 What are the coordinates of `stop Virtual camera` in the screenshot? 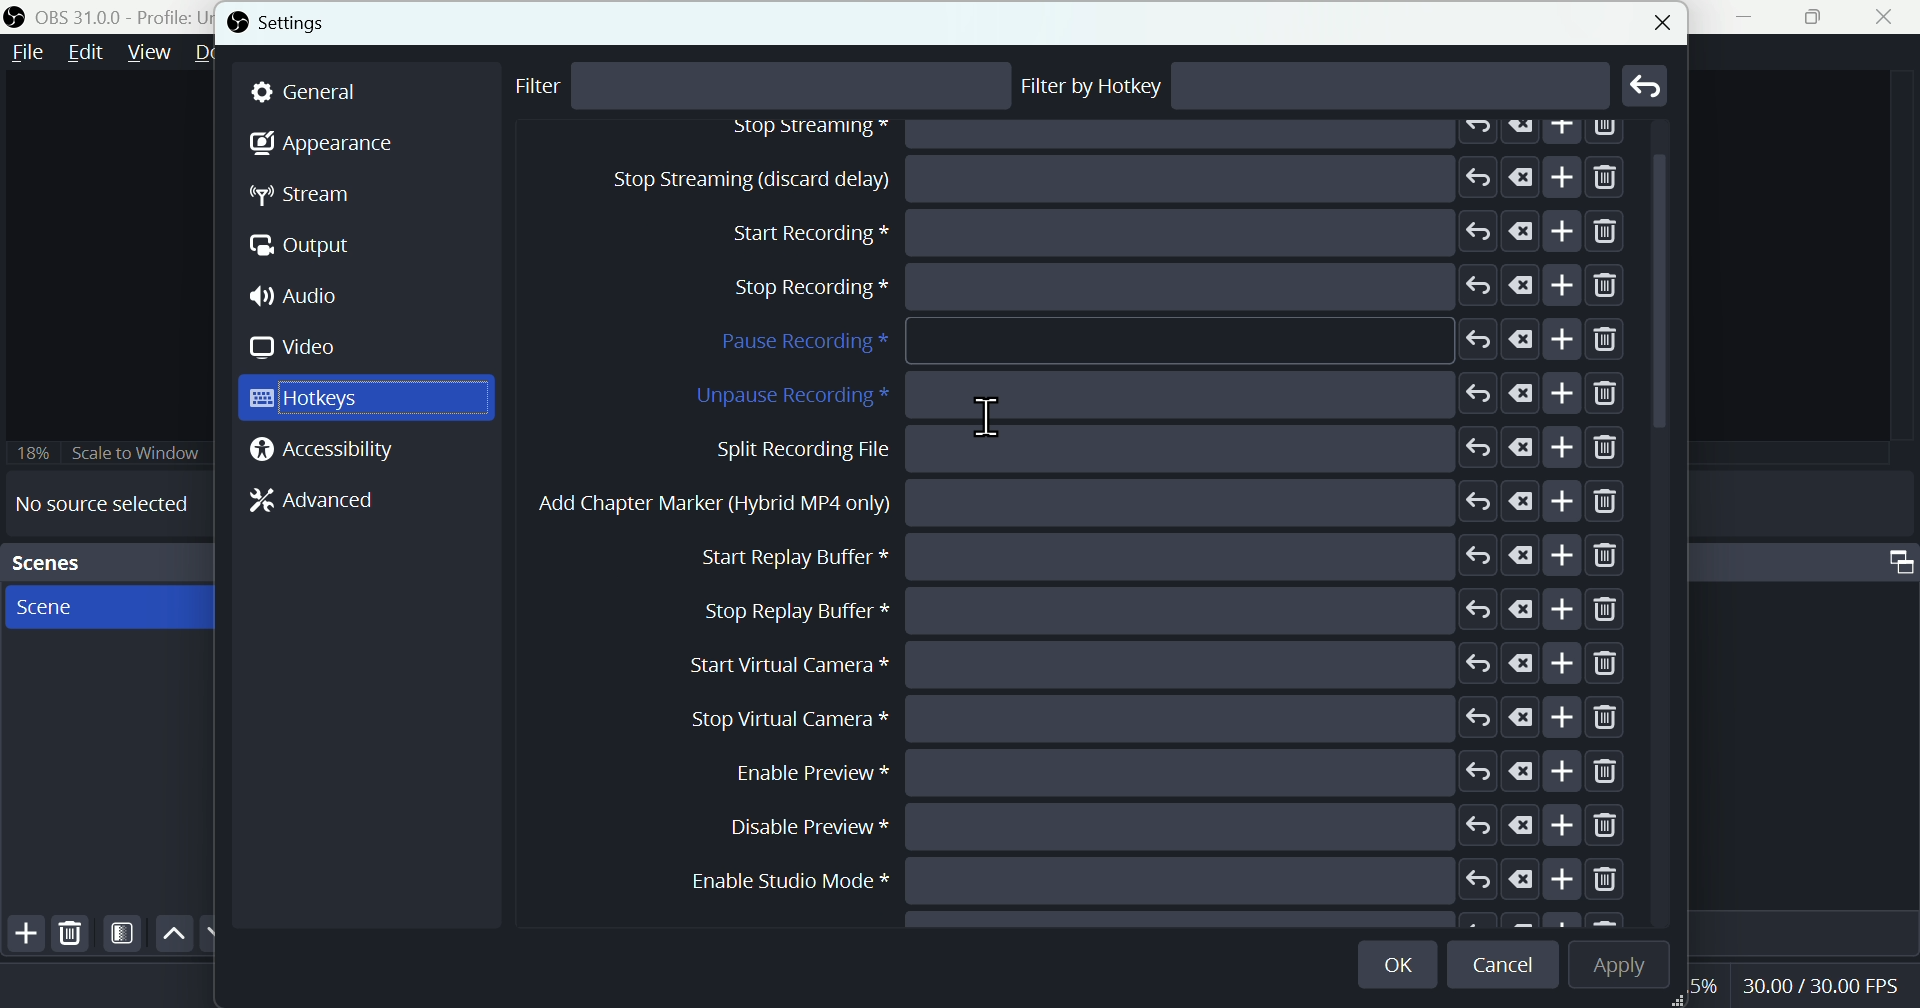 It's located at (1149, 717).